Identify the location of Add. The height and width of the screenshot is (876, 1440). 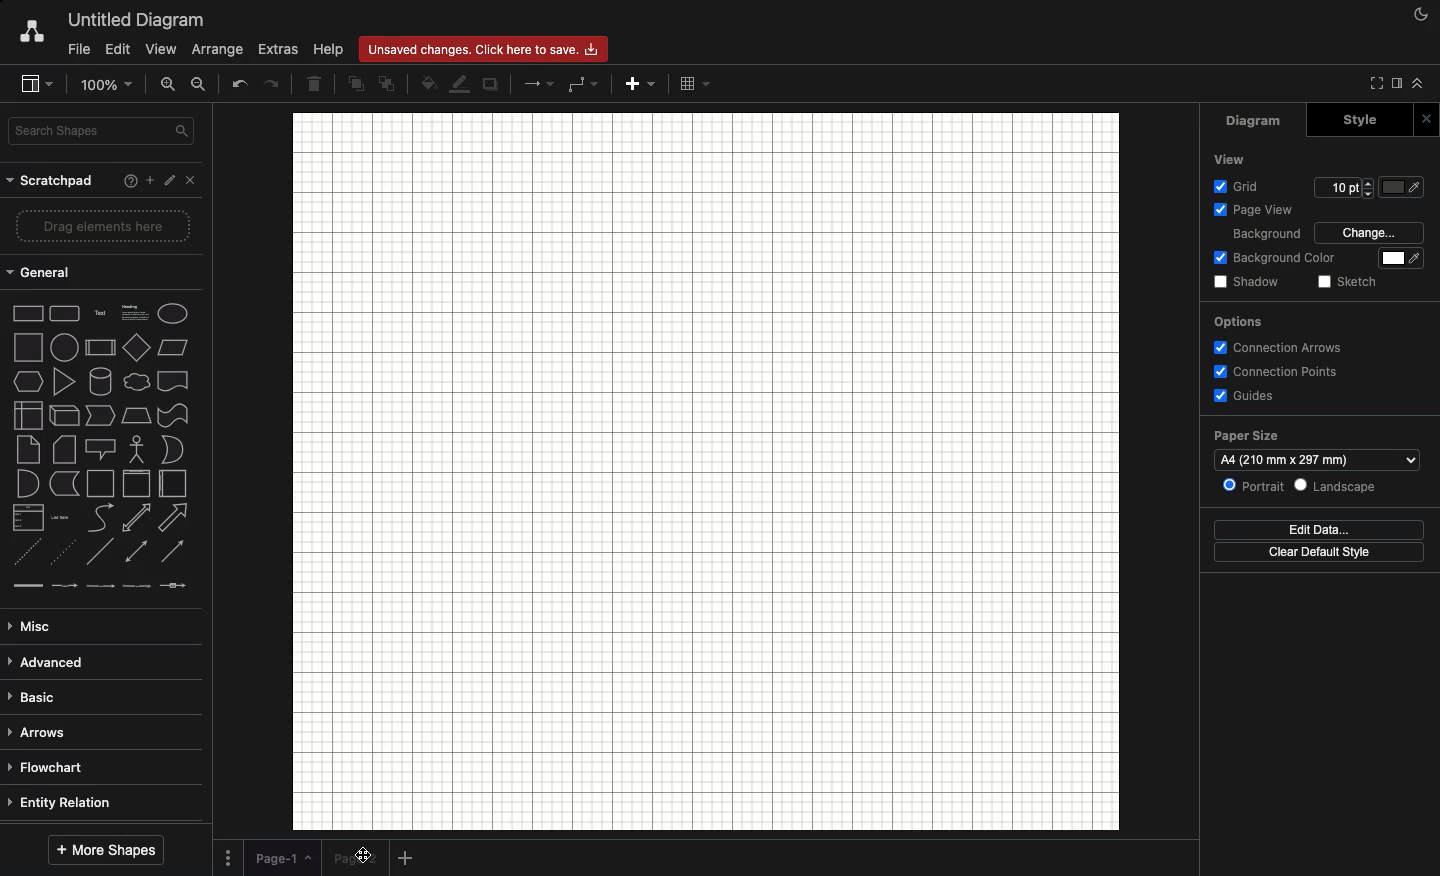
(635, 83).